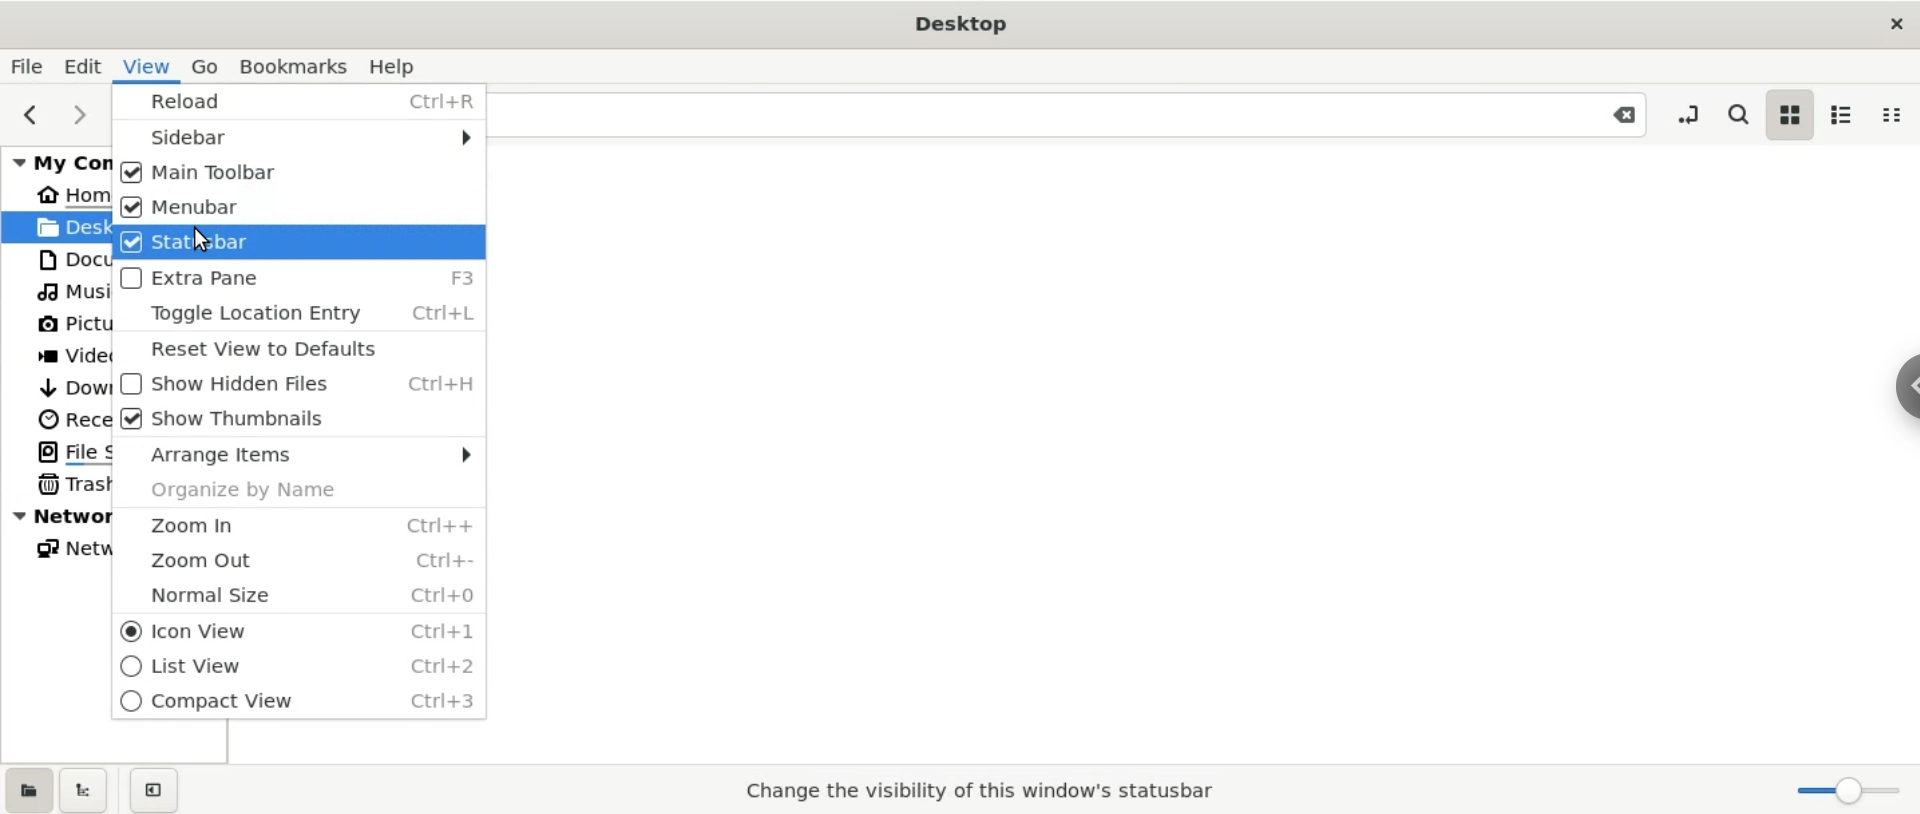 The image size is (1920, 814). Describe the element at coordinates (1908, 384) in the screenshot. I see `sidebar` at that location.